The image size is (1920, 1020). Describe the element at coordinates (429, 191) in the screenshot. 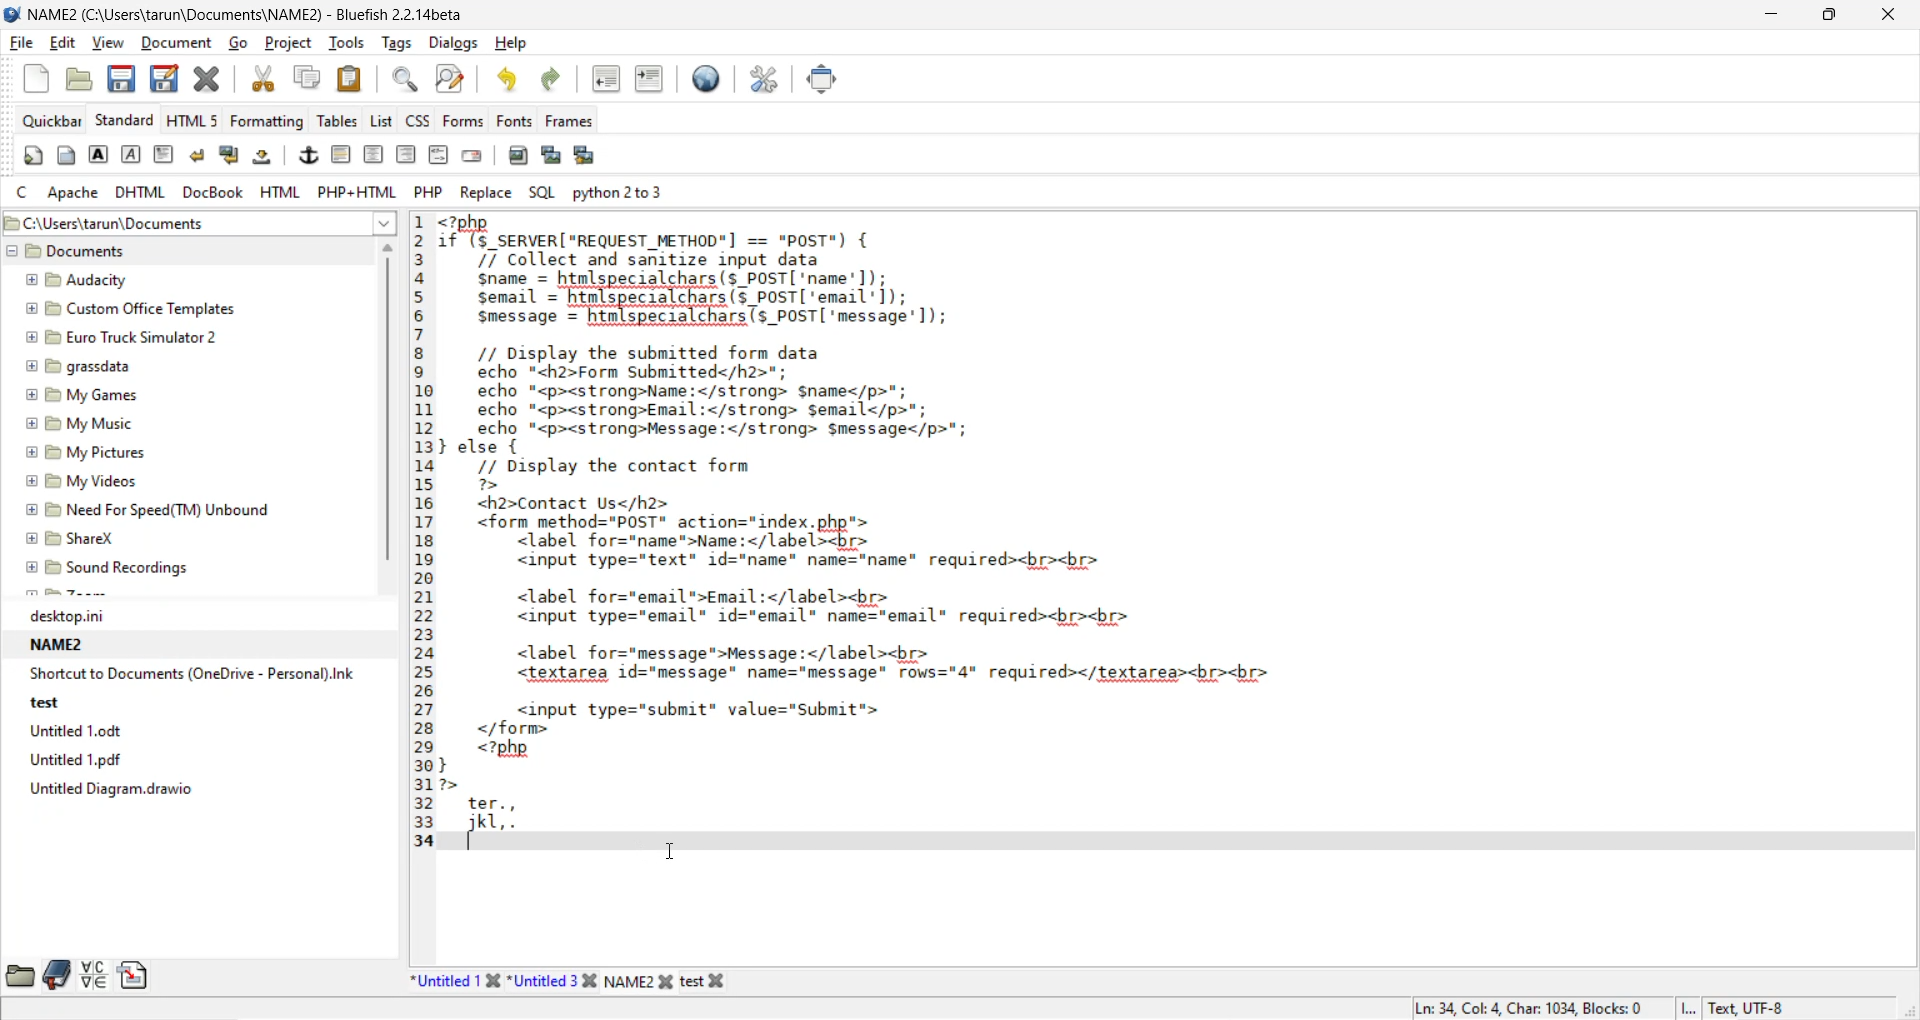

I see `php` at that location.